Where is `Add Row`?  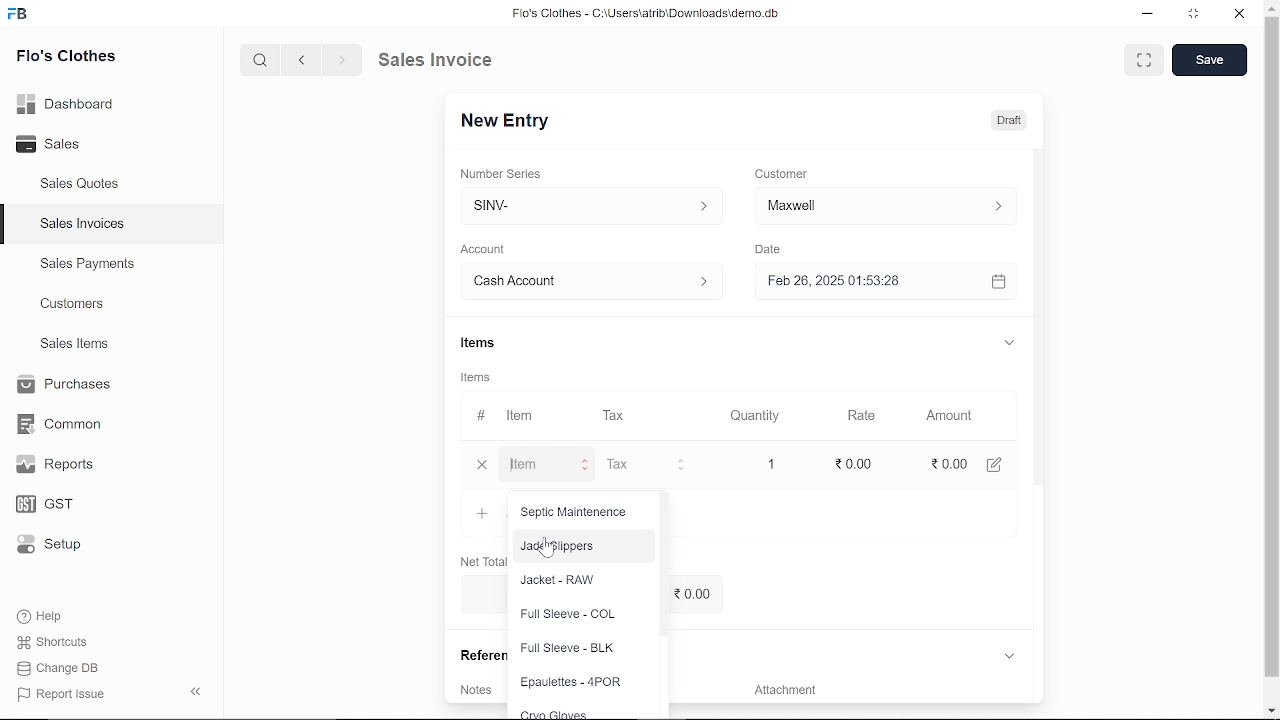 Add Row is located at coordinates (486, 514).